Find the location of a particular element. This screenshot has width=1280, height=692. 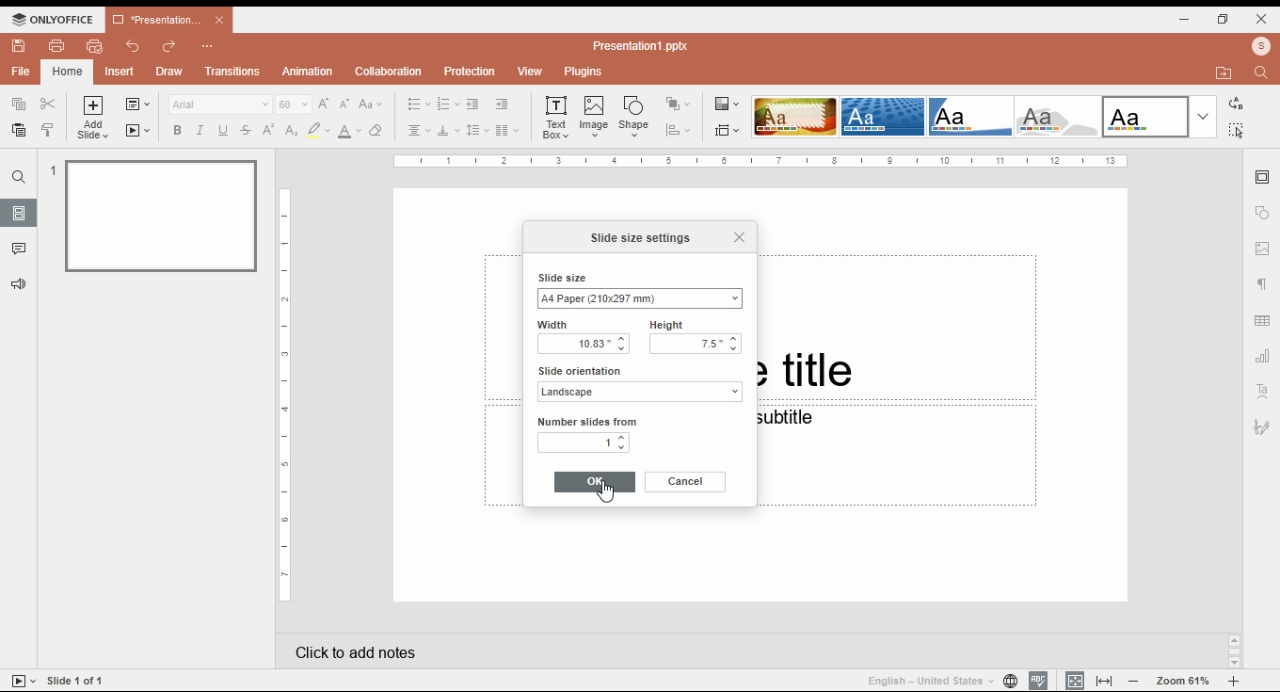

copy style is located at coordinates (50, 129).